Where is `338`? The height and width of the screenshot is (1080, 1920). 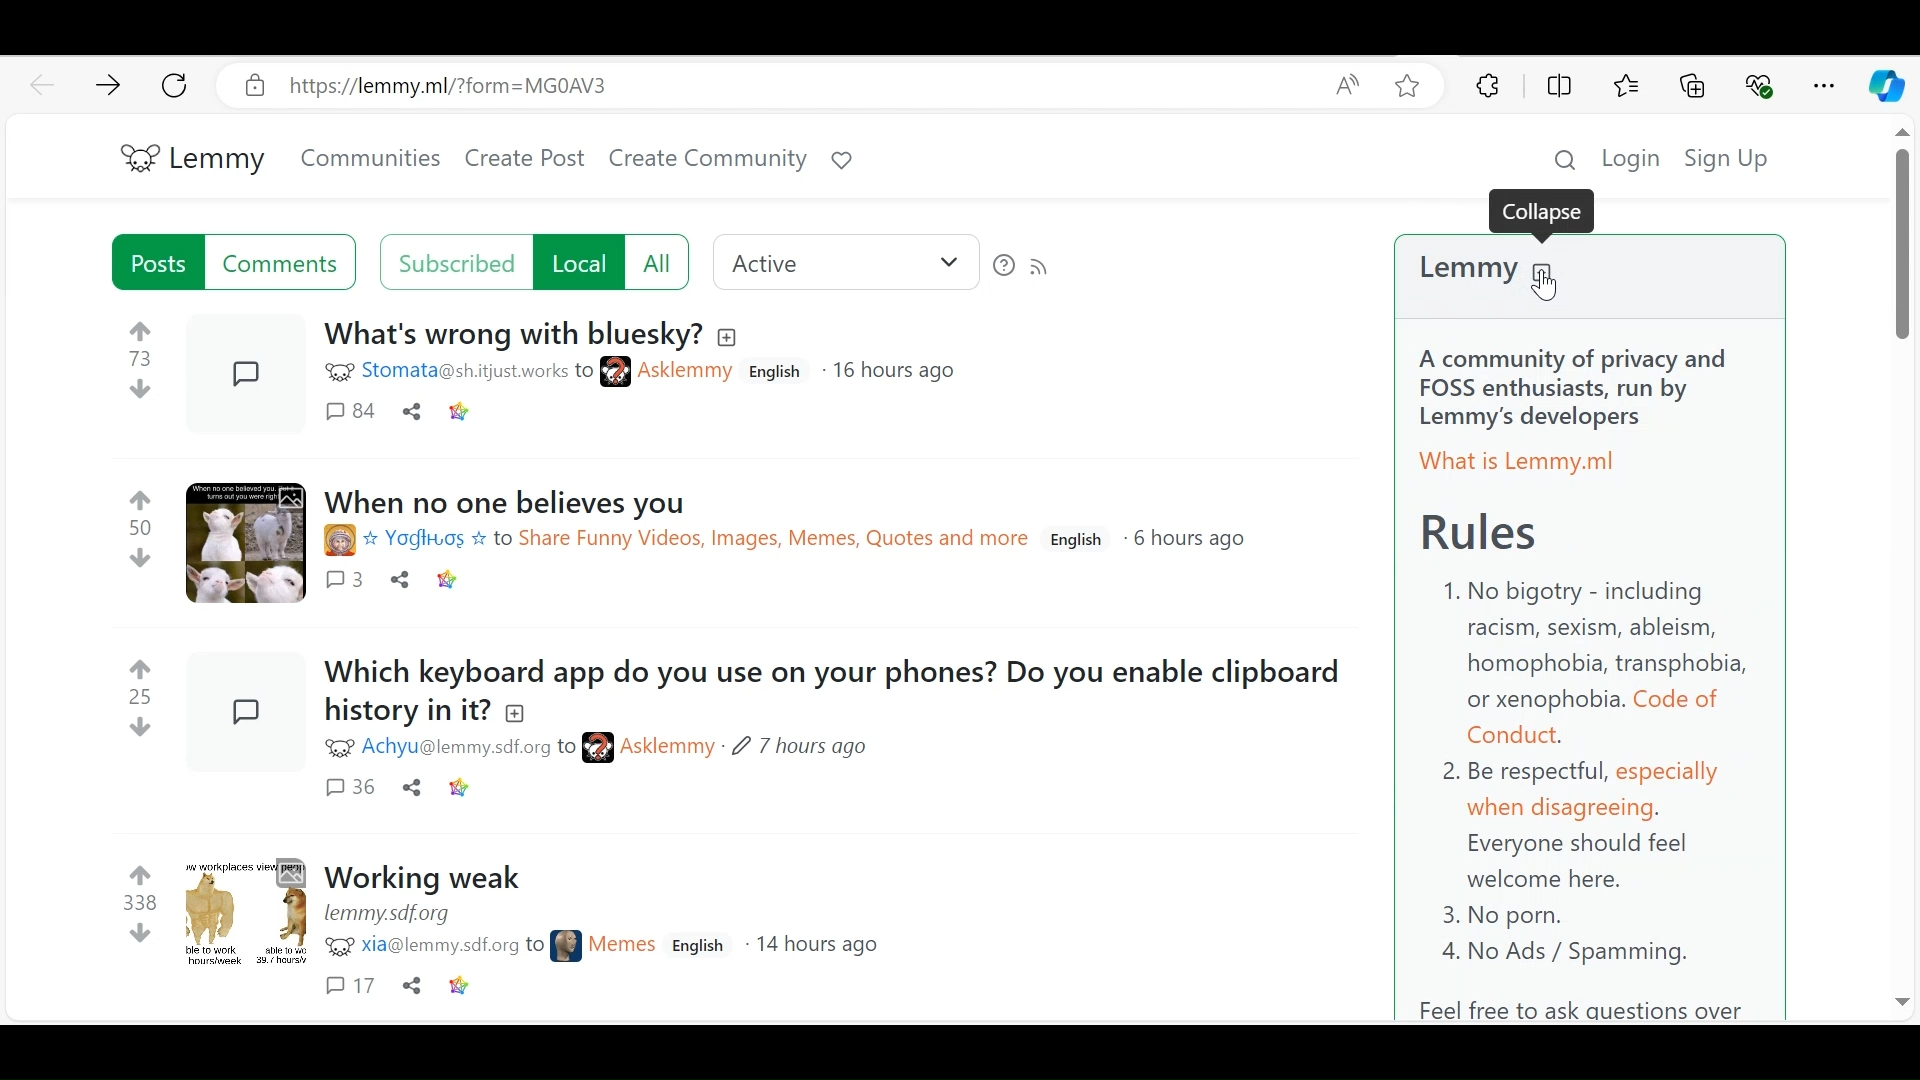 338 is located at coordinates (140, 900).